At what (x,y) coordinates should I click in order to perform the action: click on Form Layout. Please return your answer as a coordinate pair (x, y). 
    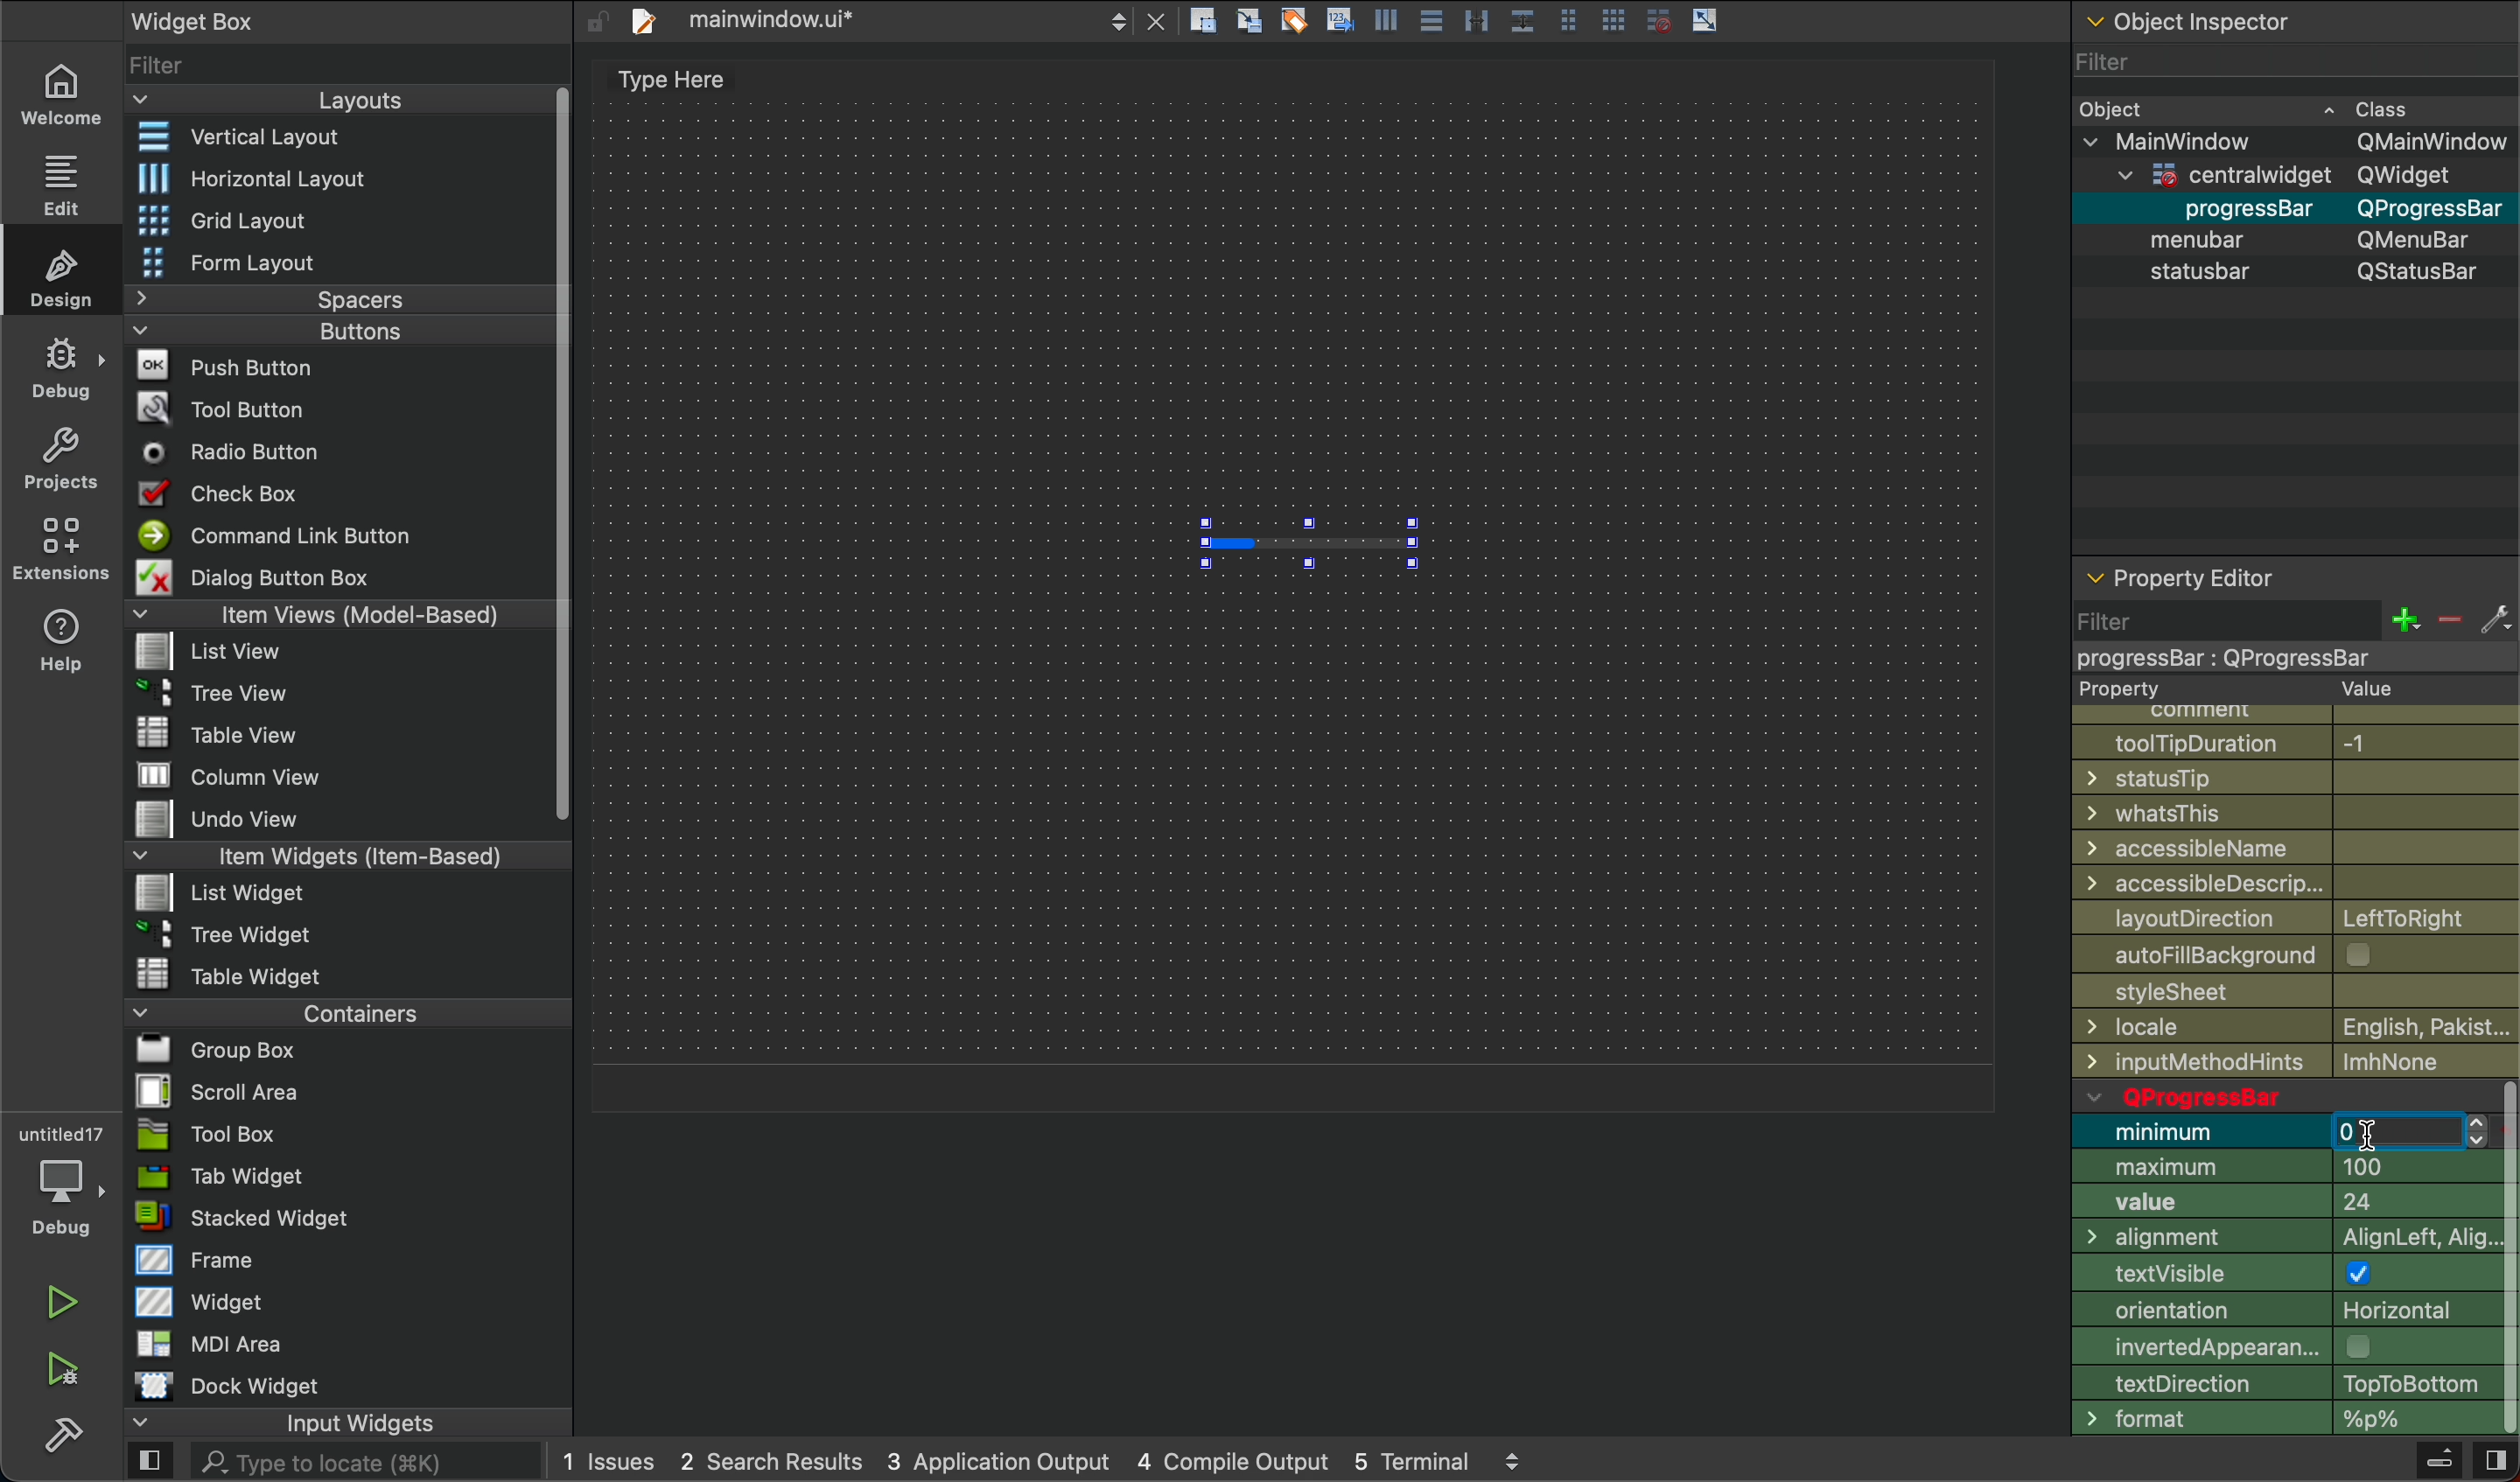
    Looking at the image, I should click on (253, 263).